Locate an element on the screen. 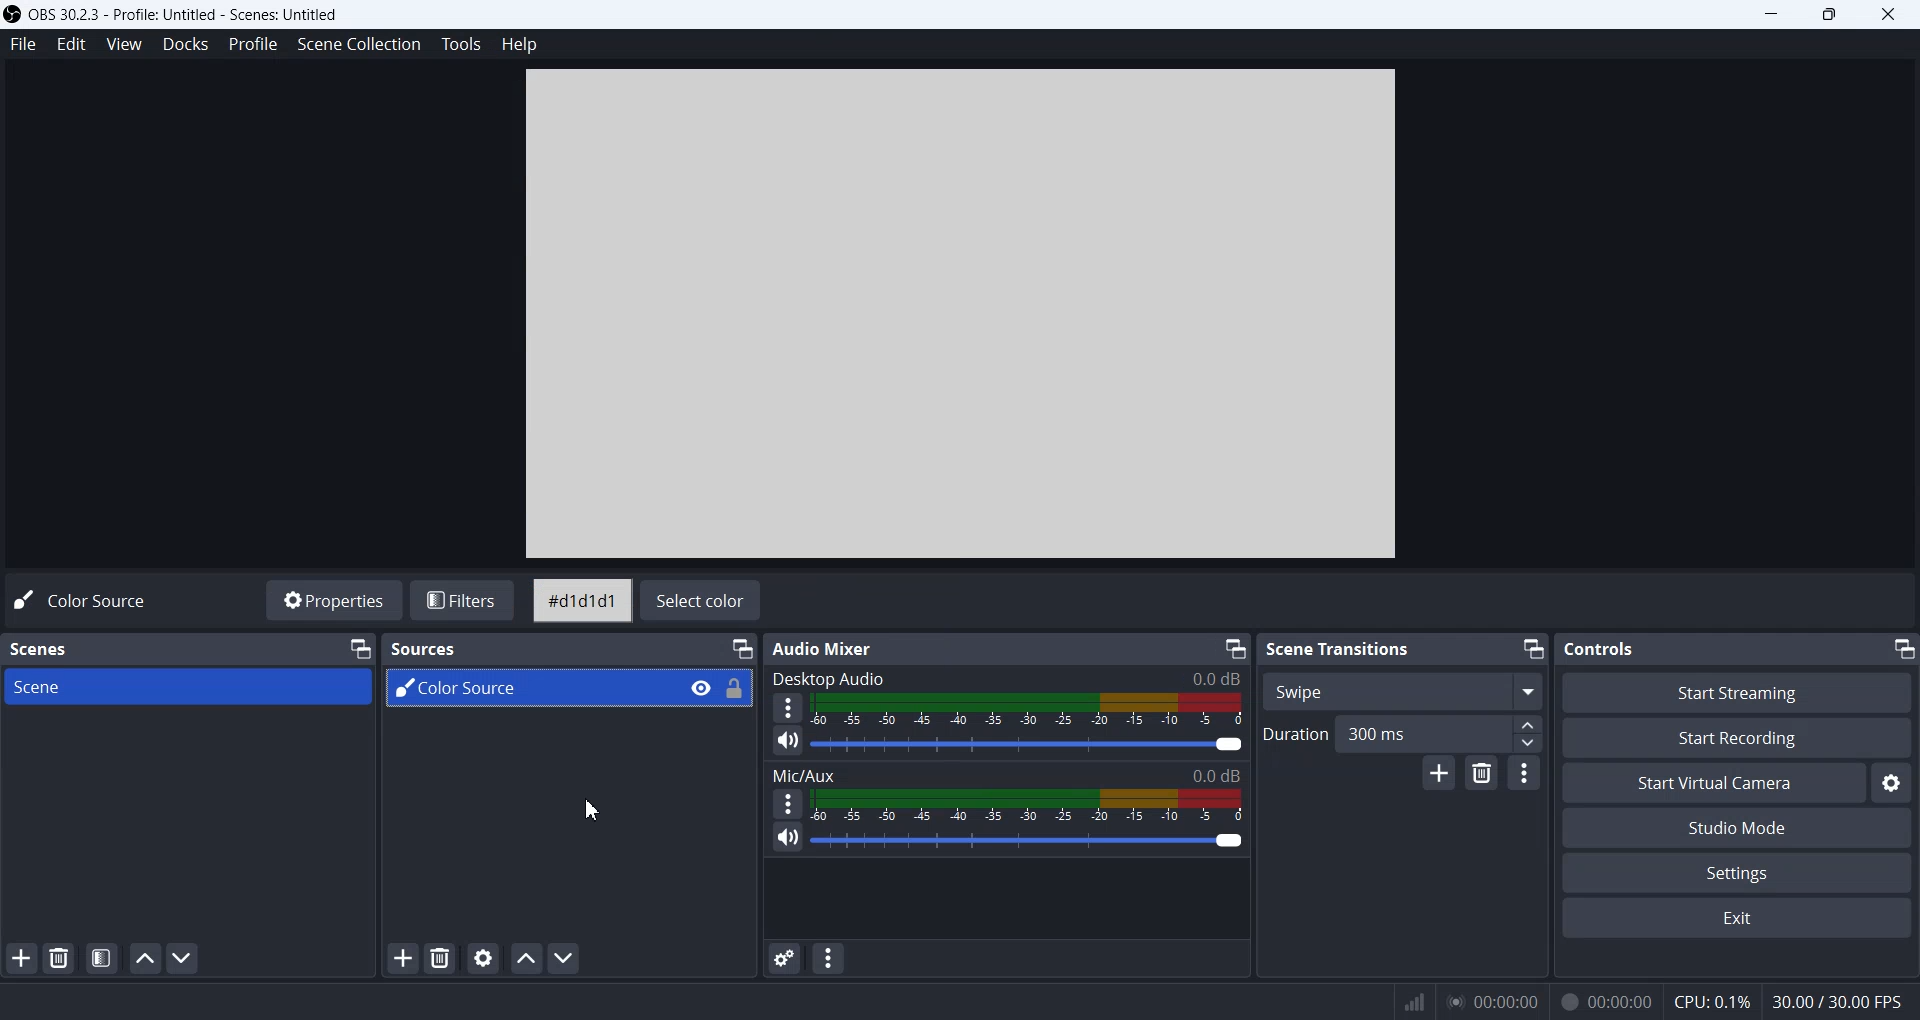 This screenshot has width=1920, height=1020. Mute/ Unmute is located at coordinates (786, 839).